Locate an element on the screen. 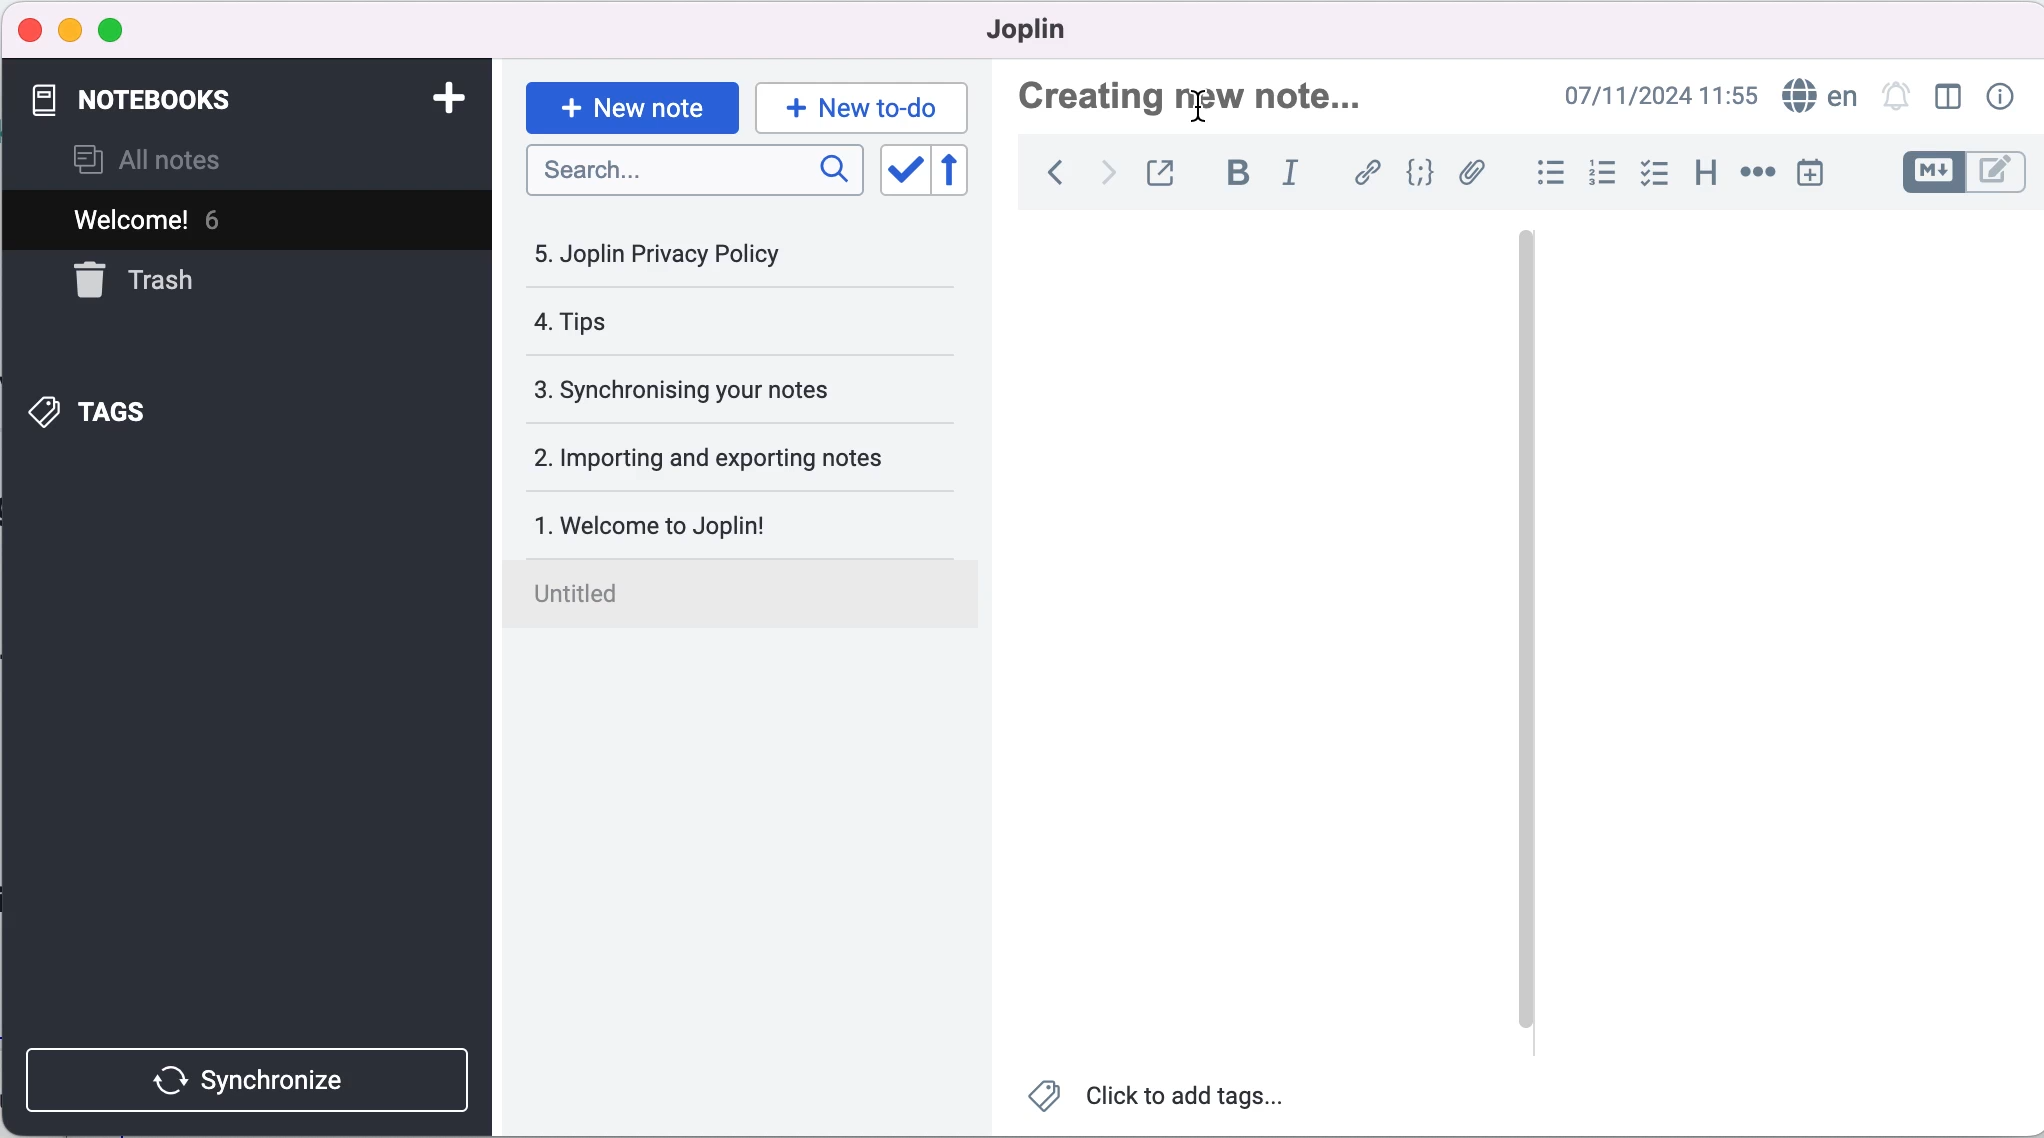 This screenshot has width=2044, height=1138. italic is located at coordinates (1293, 180).